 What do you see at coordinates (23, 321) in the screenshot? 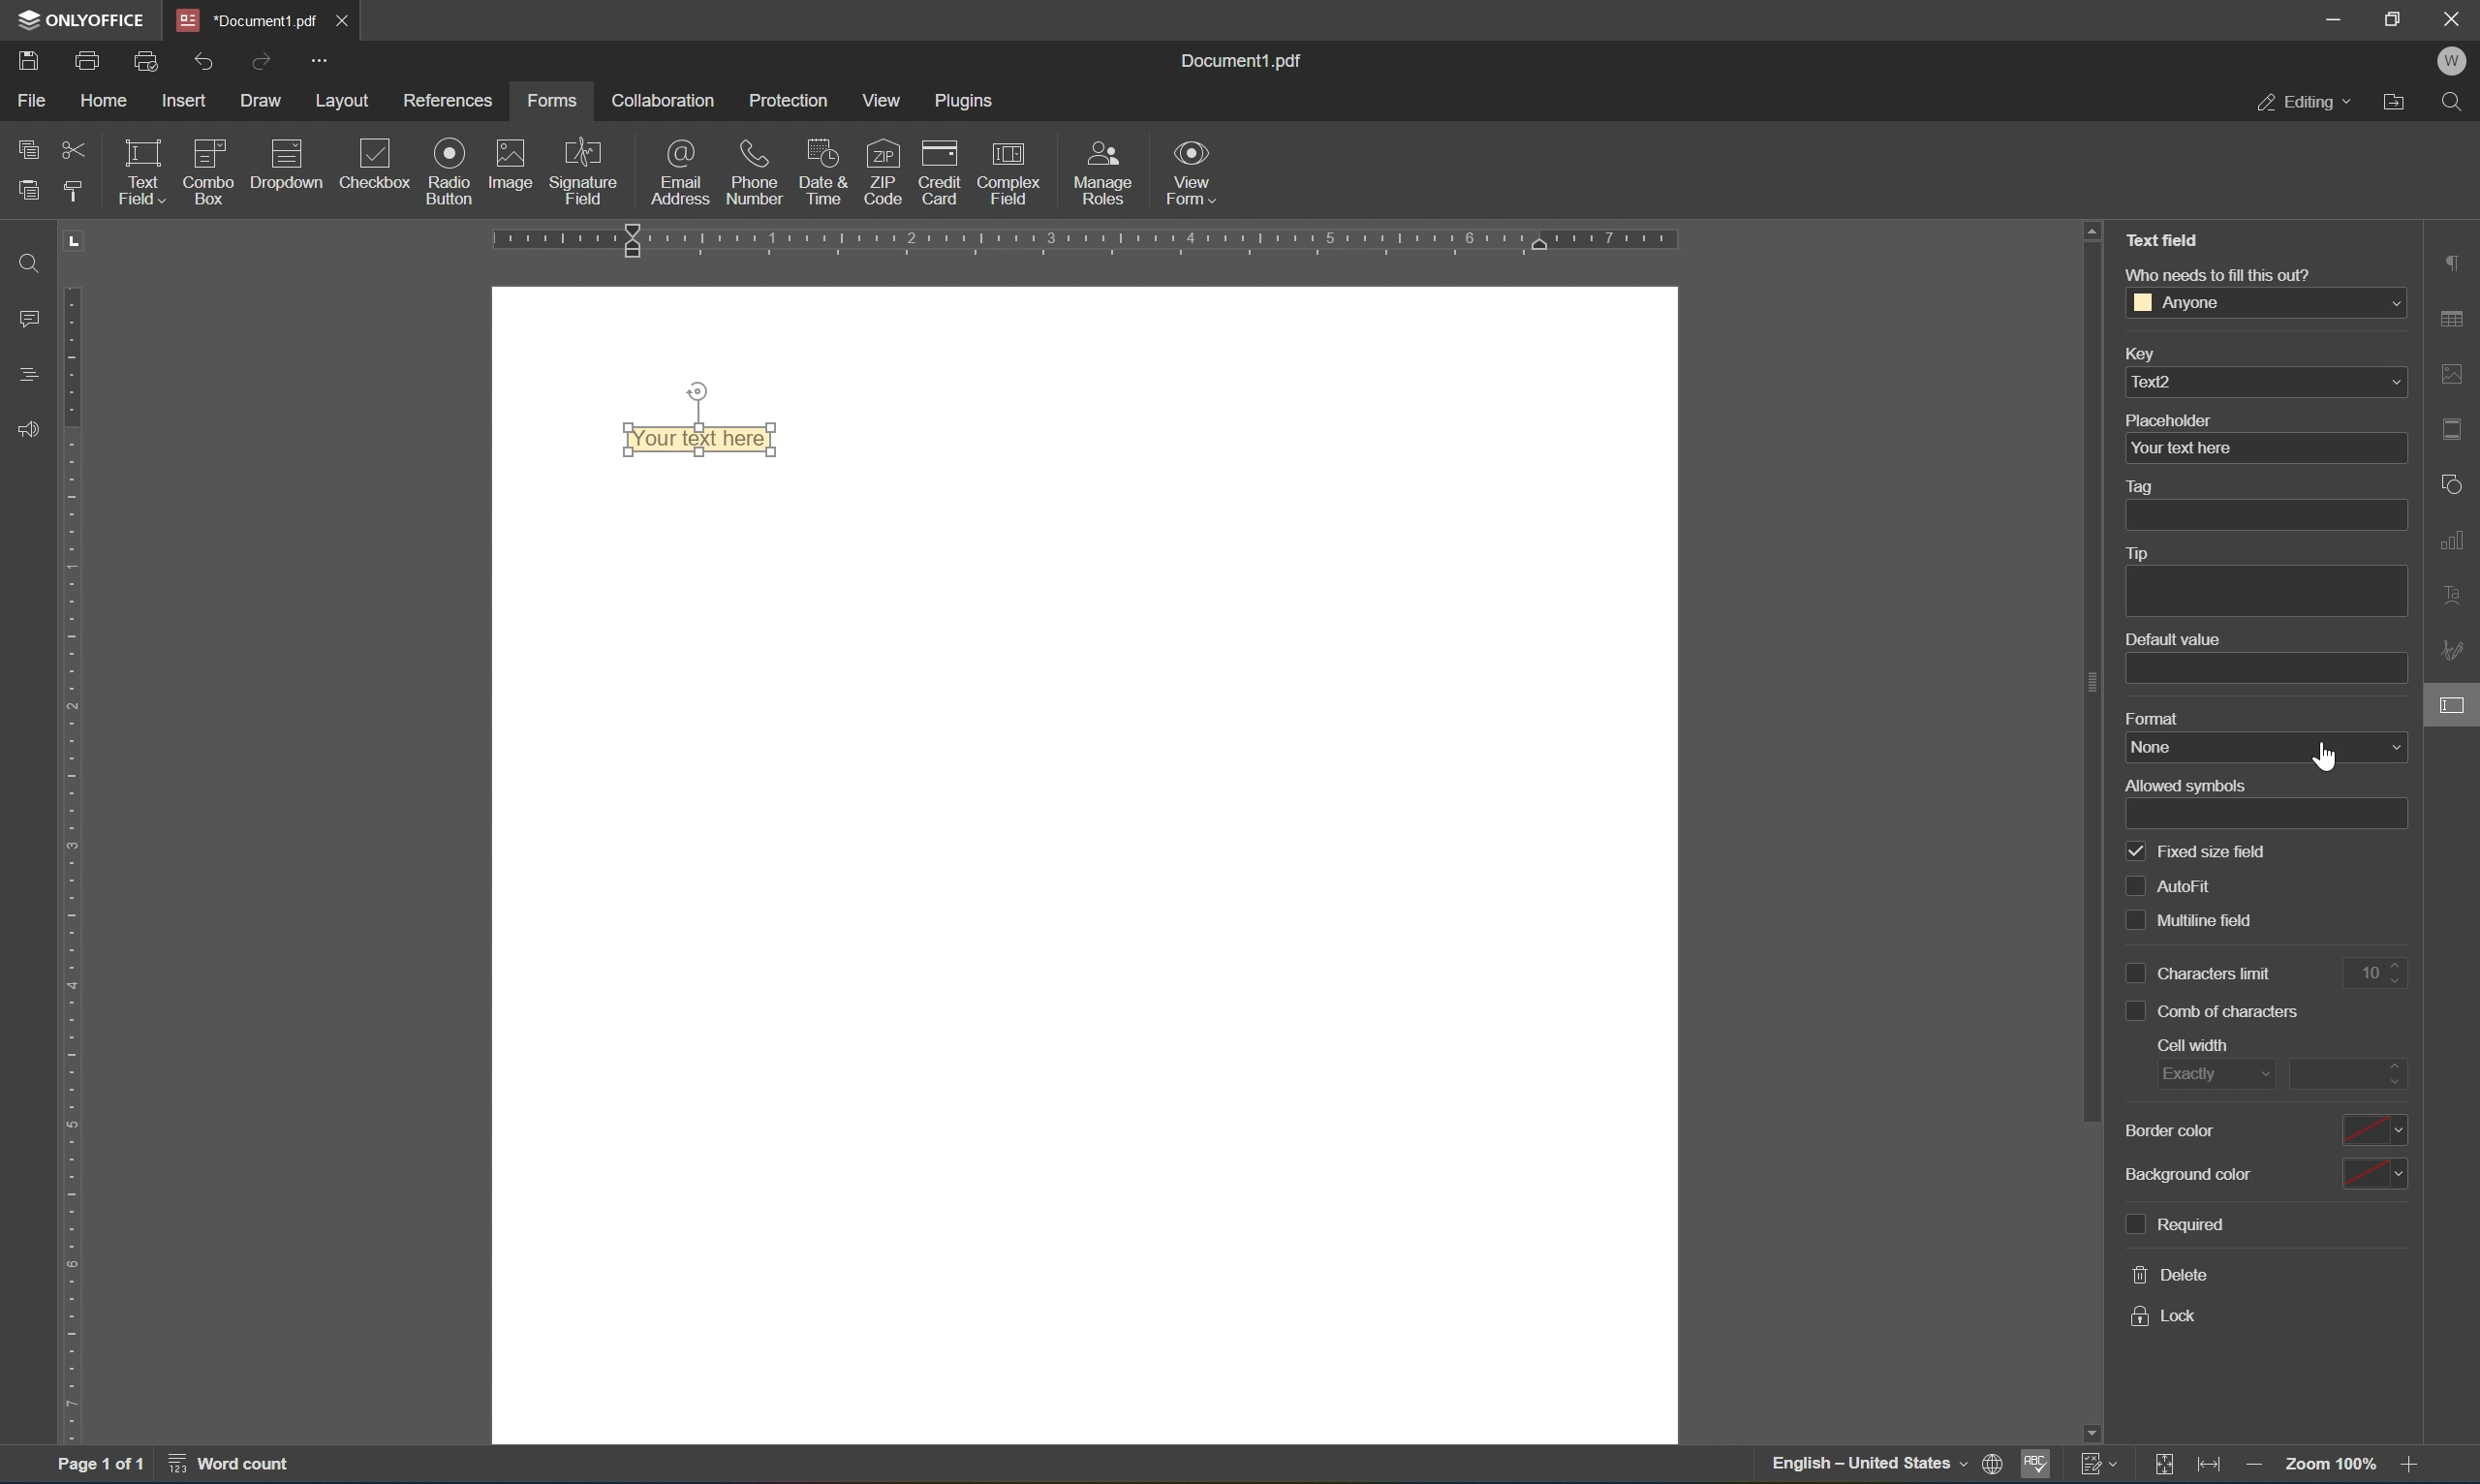
I see `comments` at bounding box center [23, 321].